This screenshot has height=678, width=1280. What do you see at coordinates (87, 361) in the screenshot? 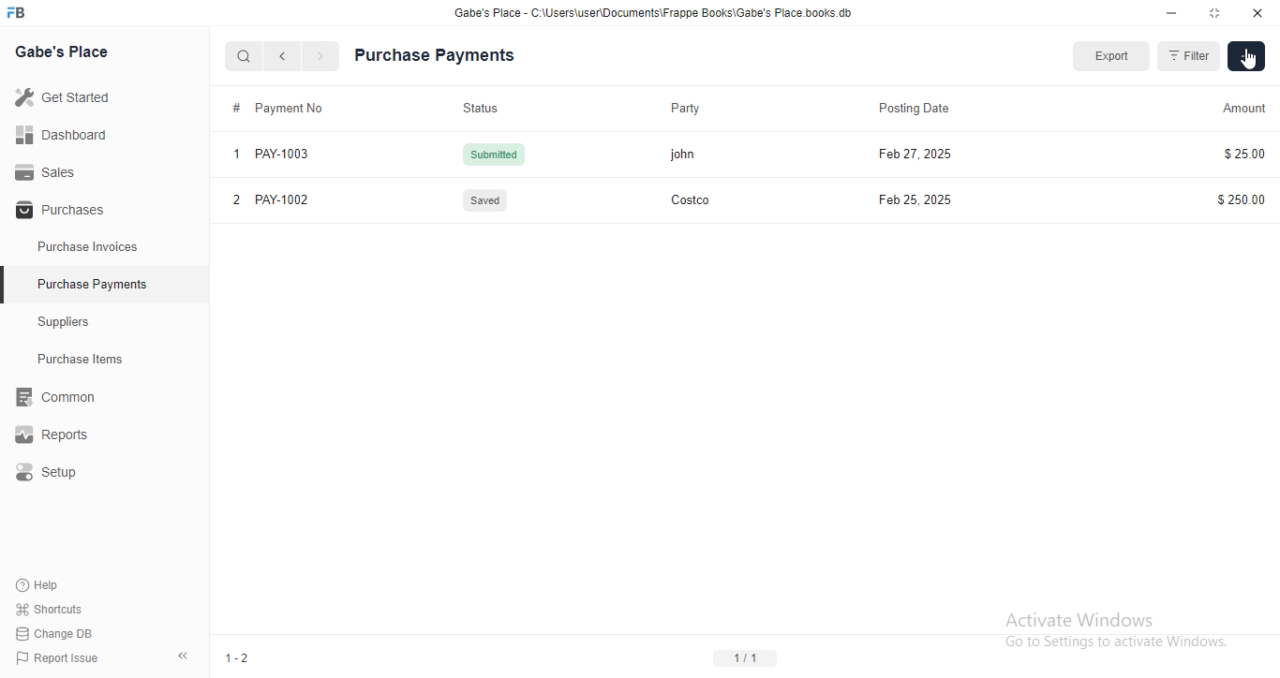
I see `Purchase Items.` at bounding box center [87, 361].